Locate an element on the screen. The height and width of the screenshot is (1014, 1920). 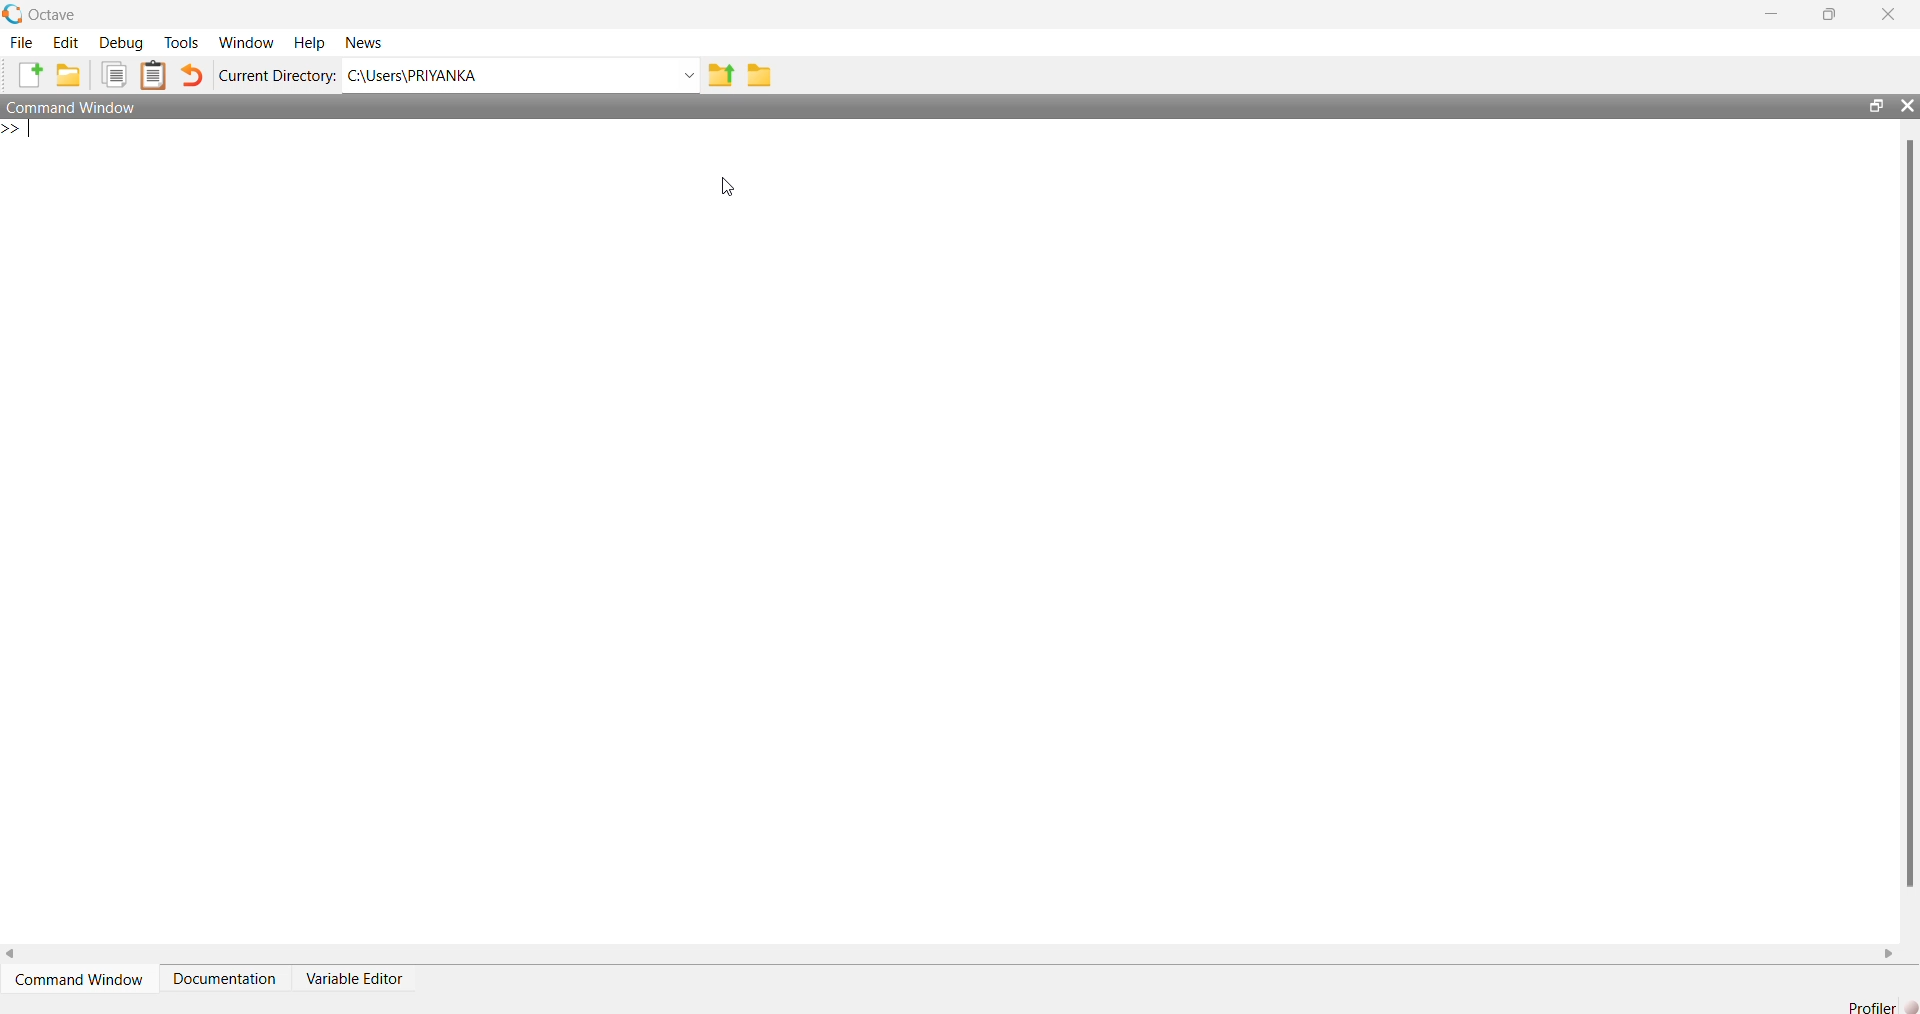
One directory up is located at coordinates (720, 75).